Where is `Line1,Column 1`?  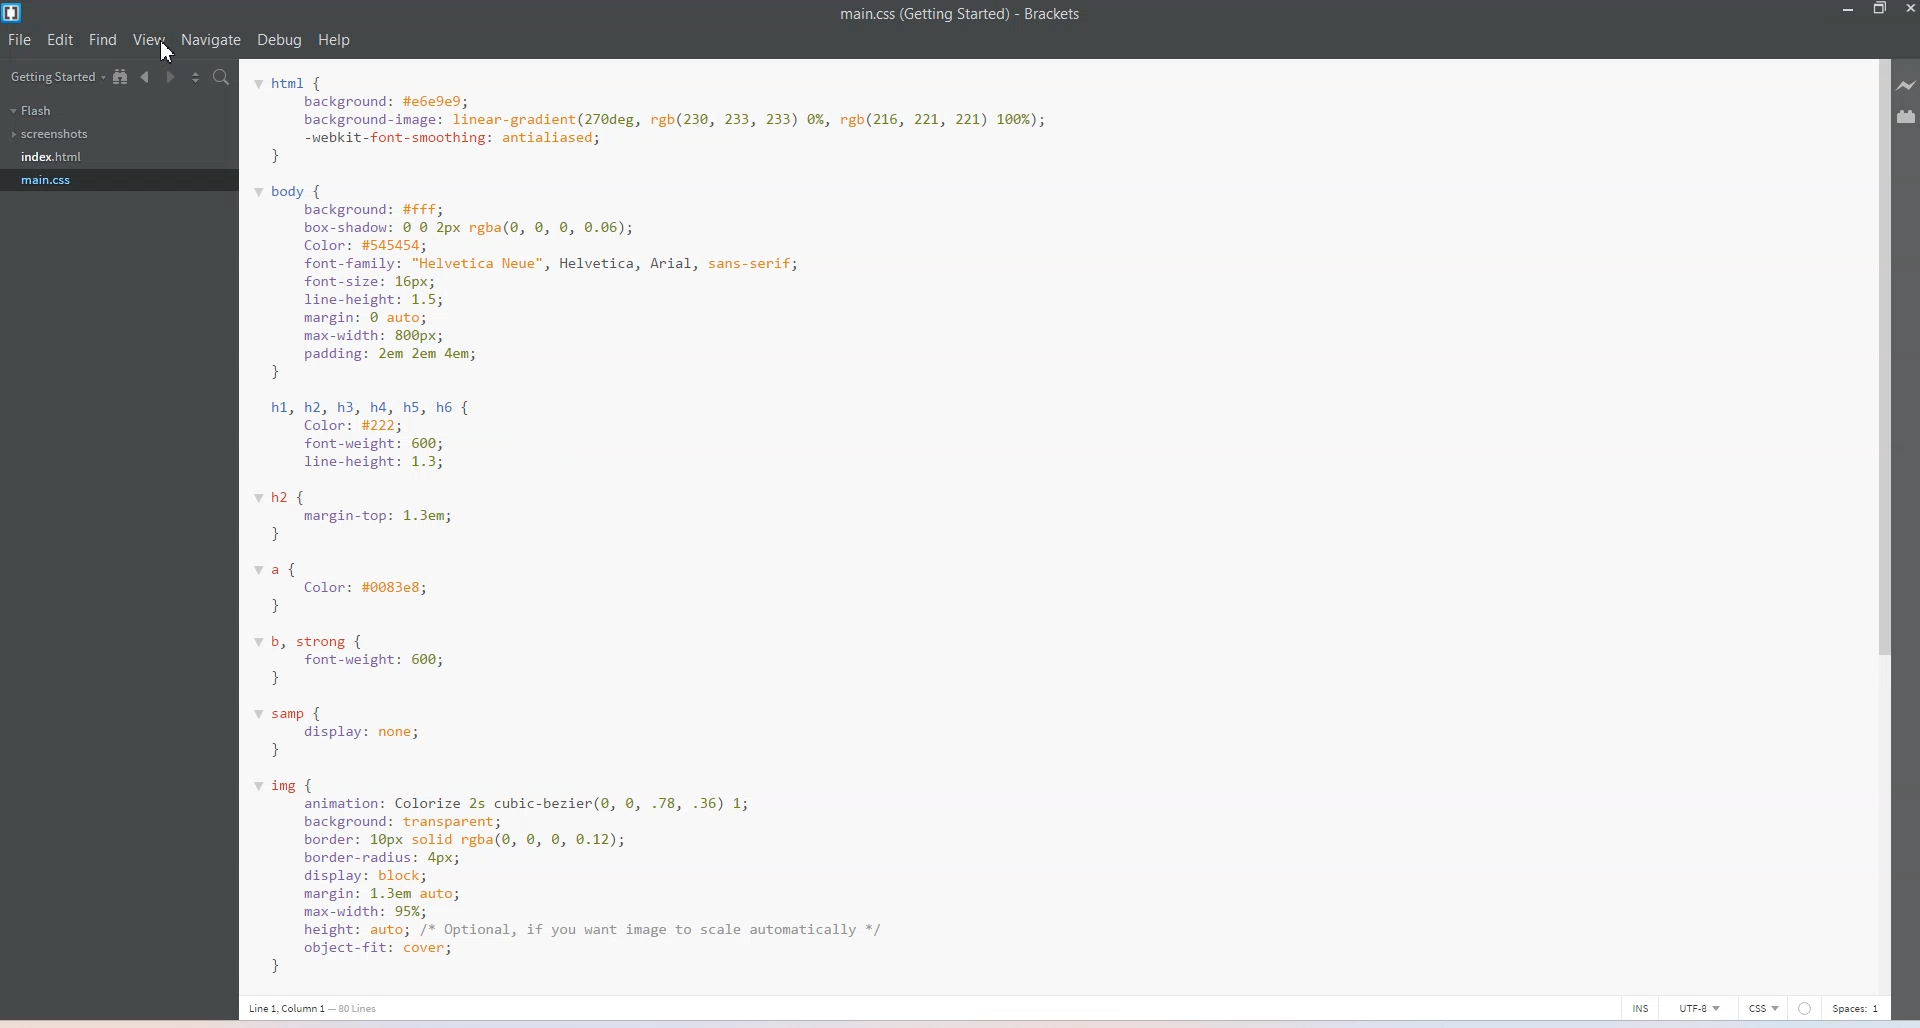
Line1,Column 1 is located at coordinates (313, 1009).